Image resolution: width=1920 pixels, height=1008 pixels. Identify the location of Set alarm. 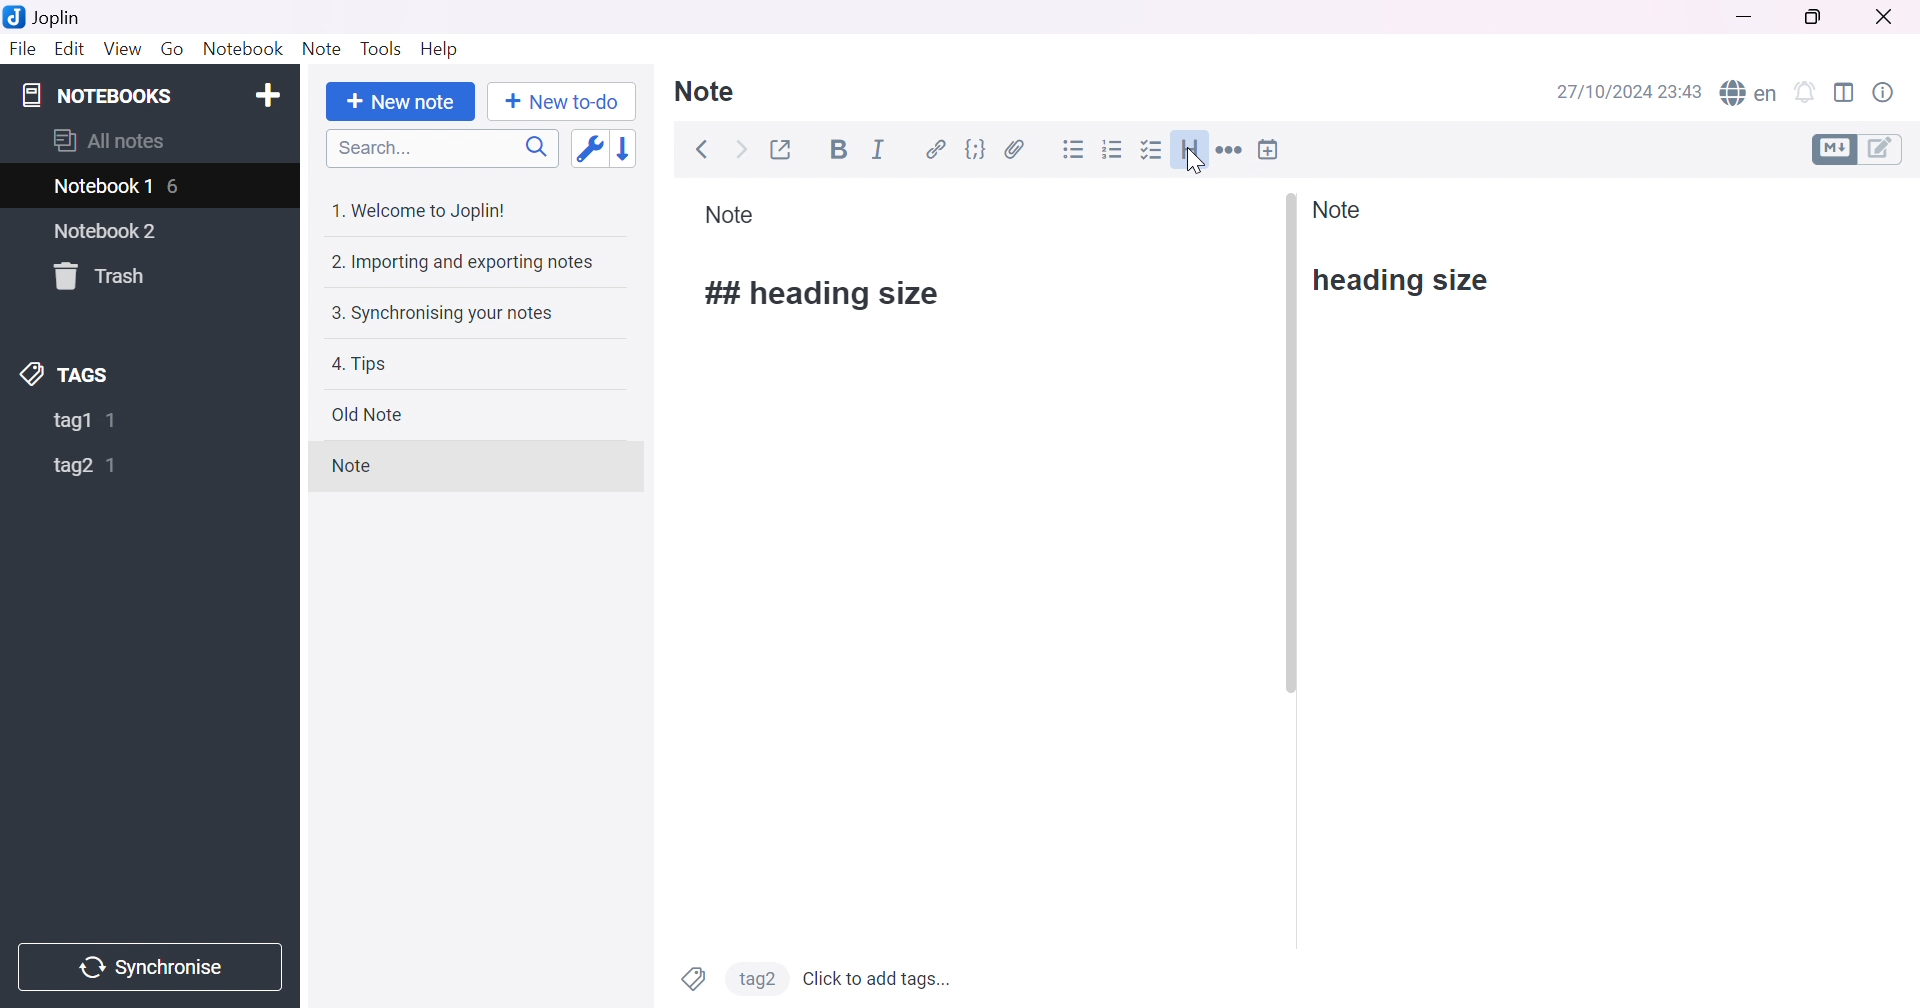
(1807, 92).